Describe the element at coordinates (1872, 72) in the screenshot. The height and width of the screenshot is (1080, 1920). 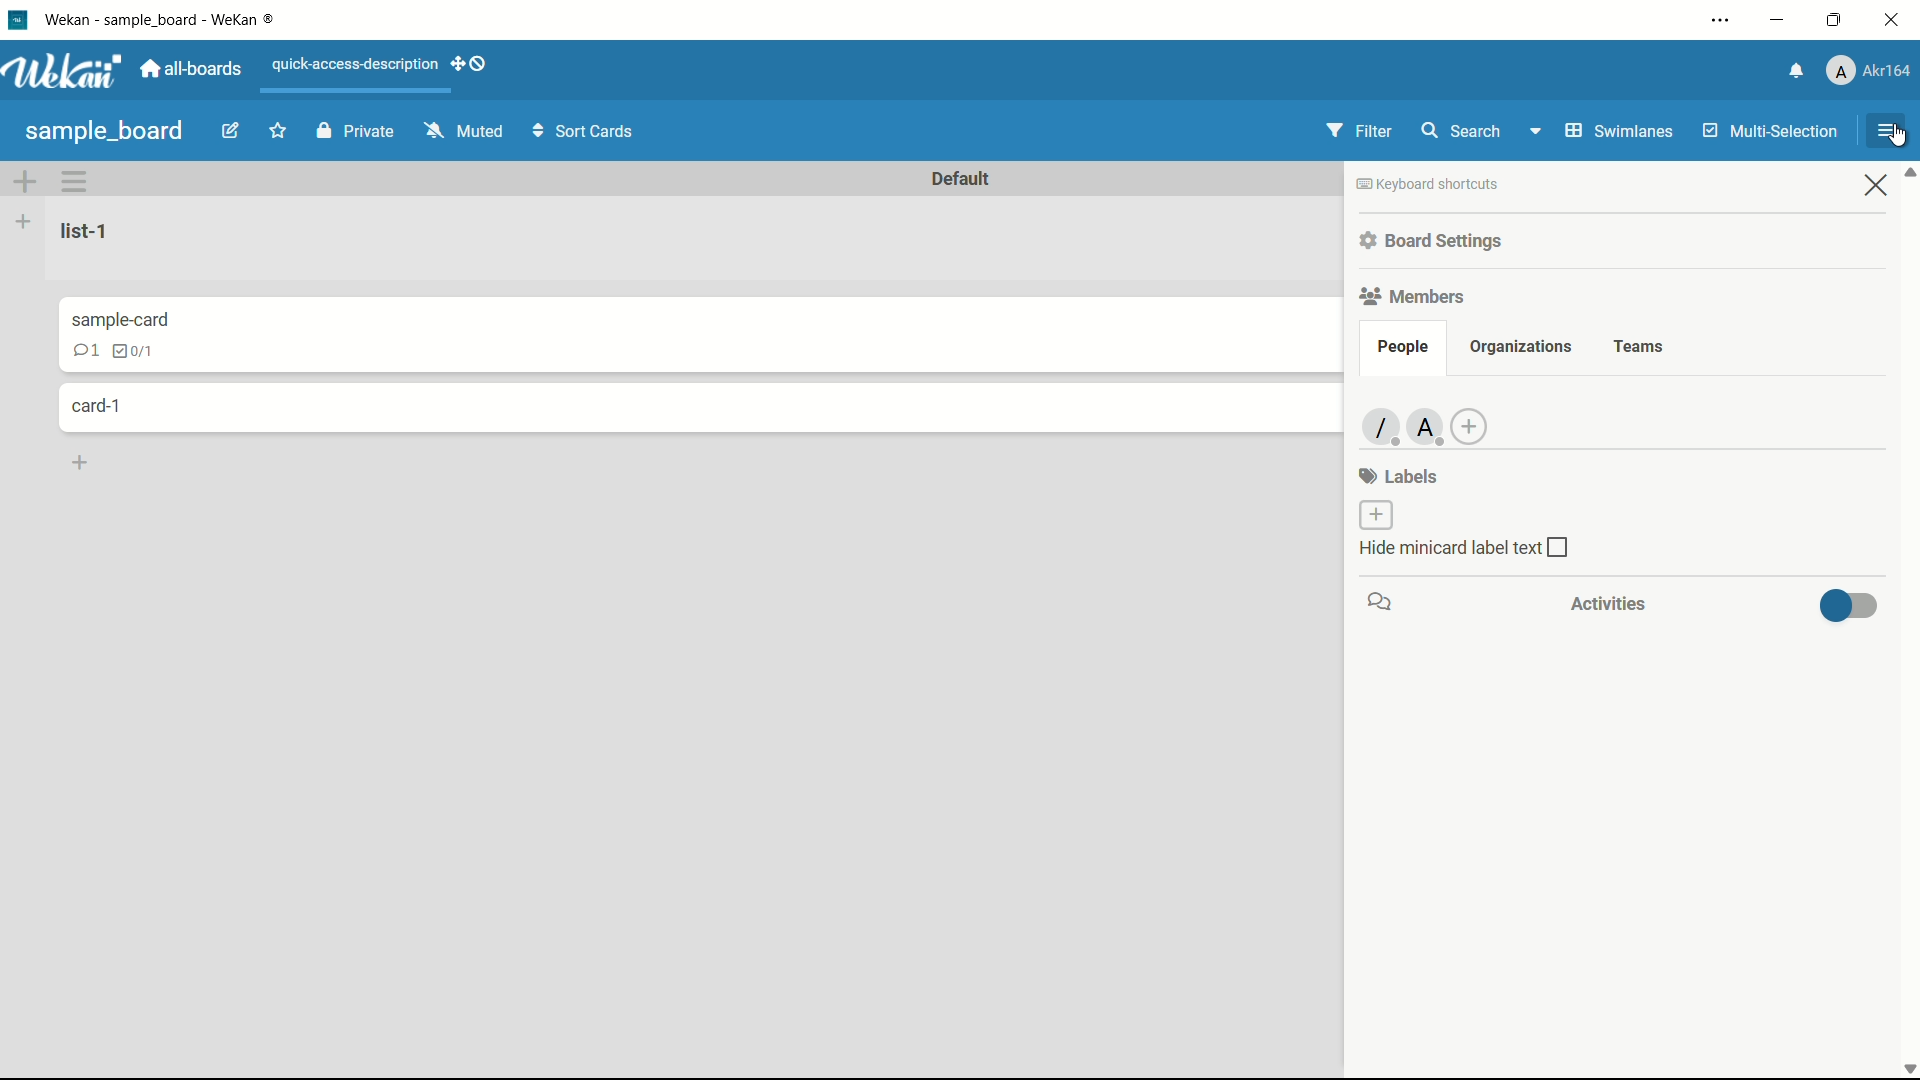
I see `profile` at that location.